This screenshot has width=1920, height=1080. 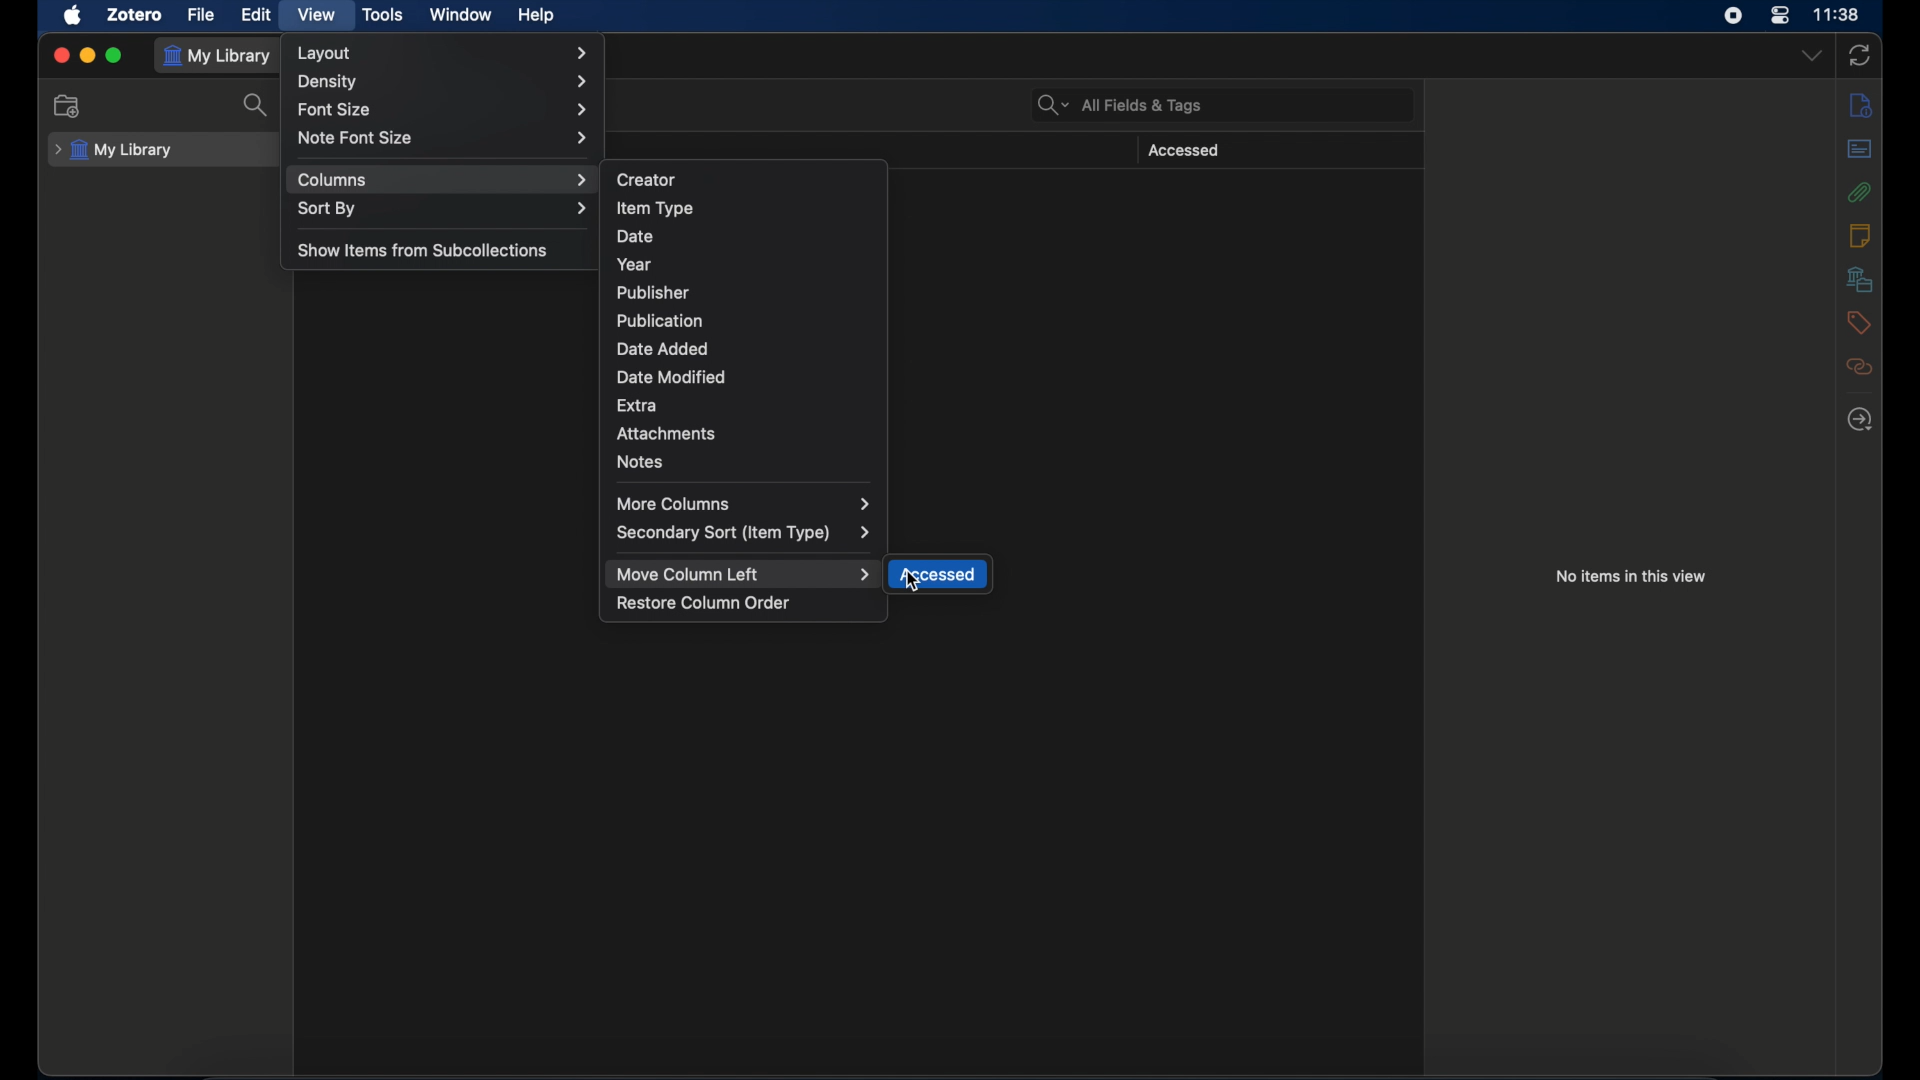 I want to click on view, so click(x=316, y=15).